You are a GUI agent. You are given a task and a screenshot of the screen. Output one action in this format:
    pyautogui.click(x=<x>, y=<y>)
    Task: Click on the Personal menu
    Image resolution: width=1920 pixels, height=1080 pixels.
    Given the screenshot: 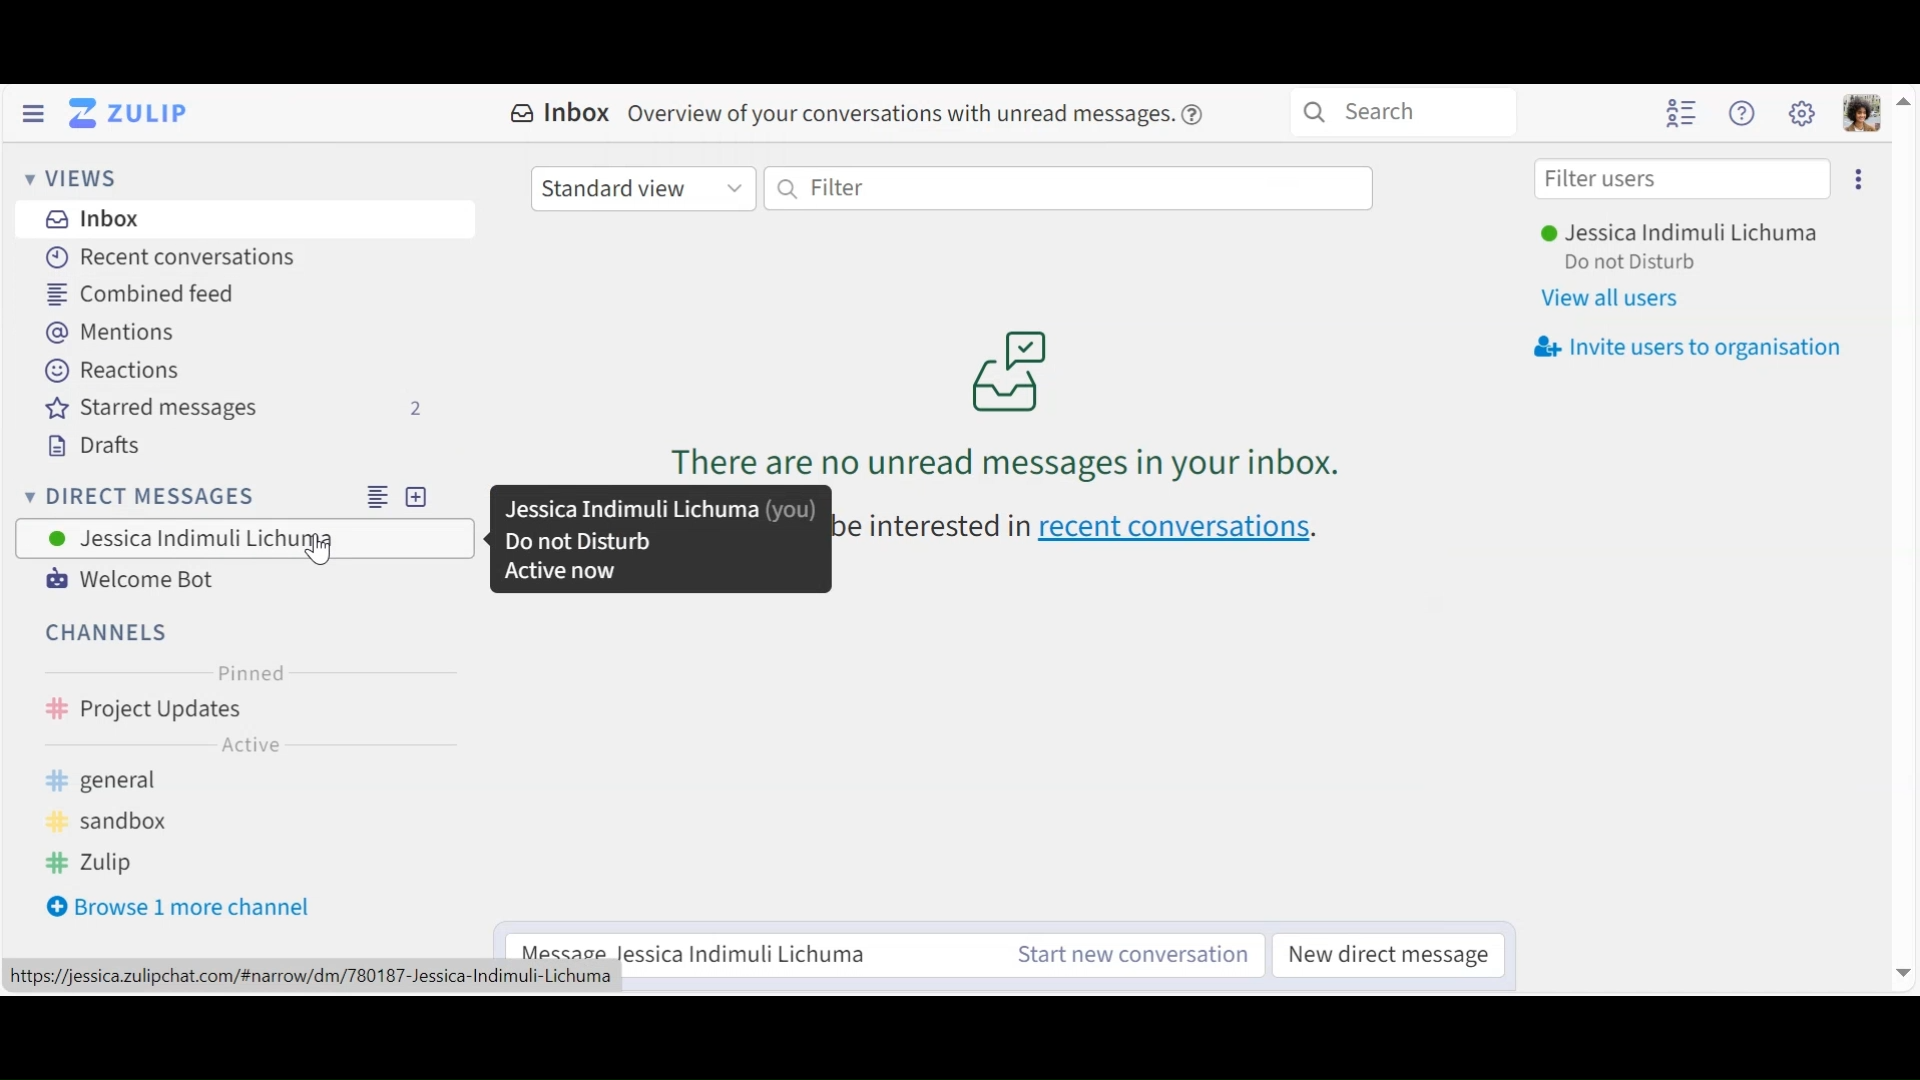 What is the action you would take?
    pyautogui.click(x=1858, y=112)
    